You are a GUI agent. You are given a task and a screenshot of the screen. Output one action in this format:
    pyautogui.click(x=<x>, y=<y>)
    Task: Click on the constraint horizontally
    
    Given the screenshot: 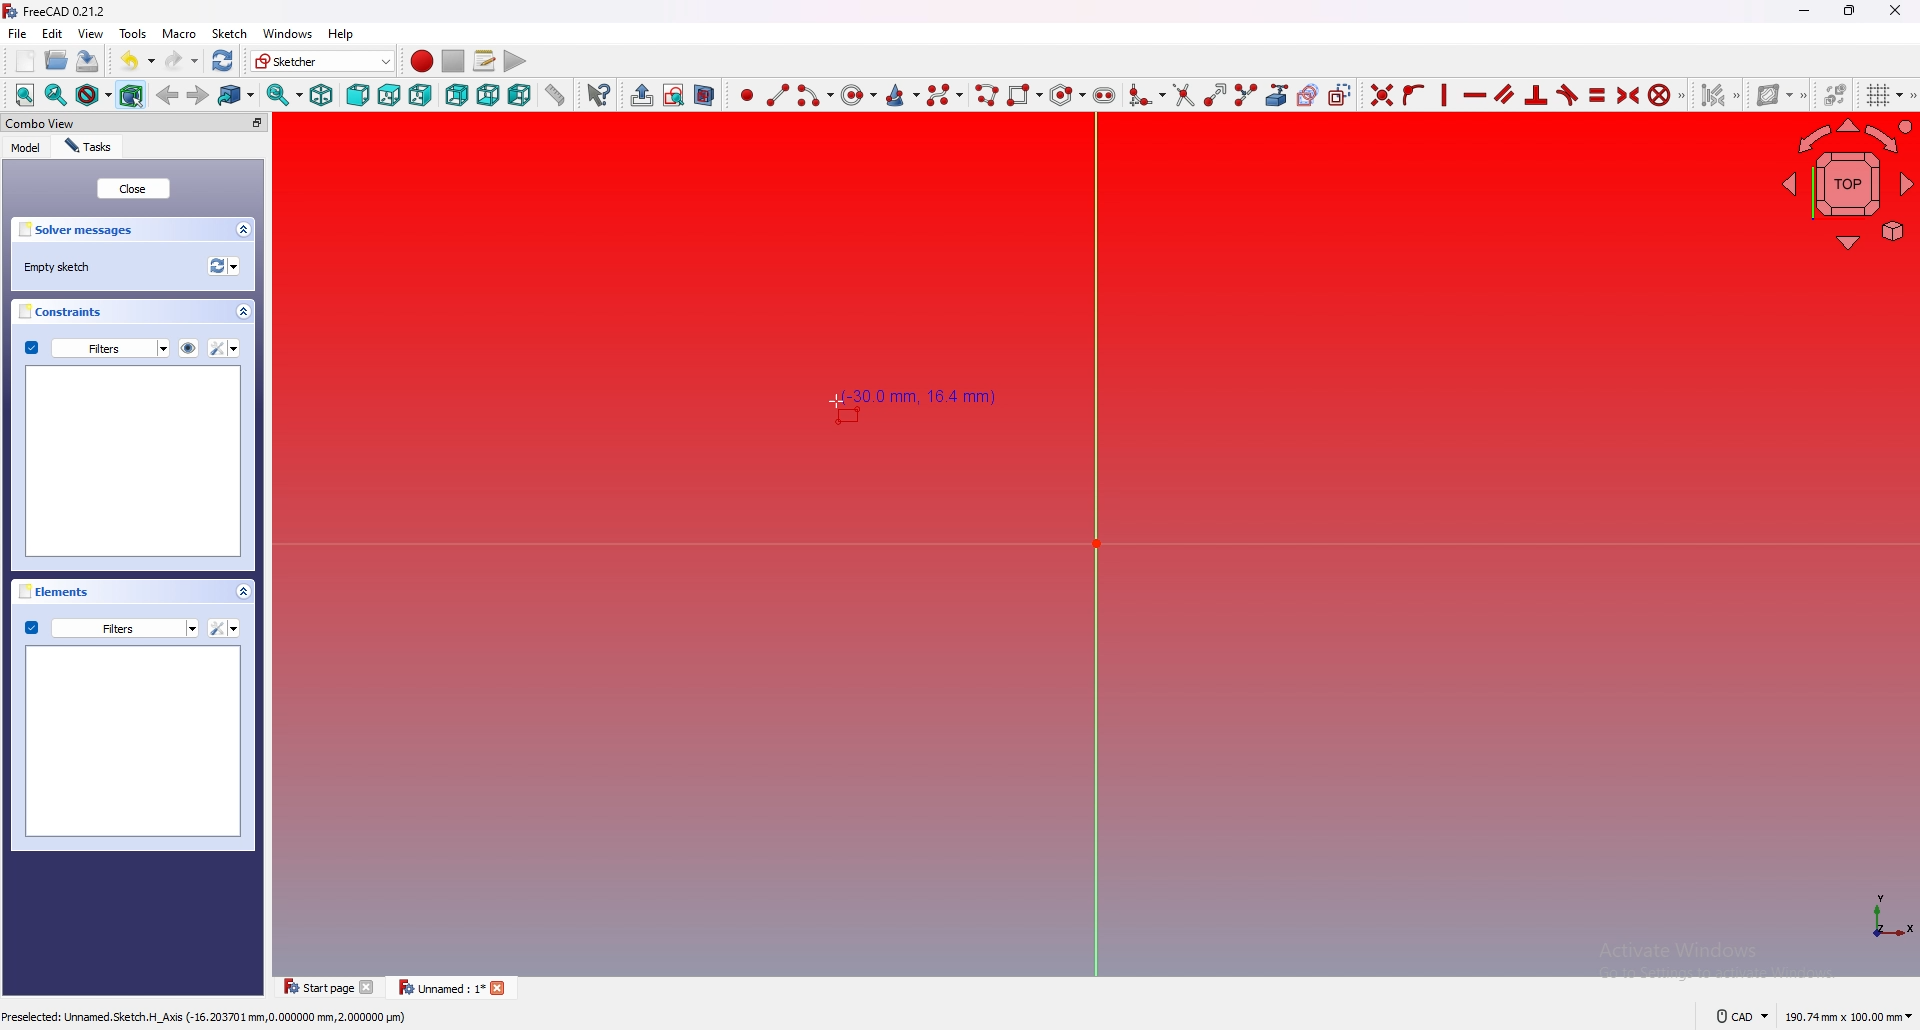 What is the action you would take?
    pyautogui.click(x=1445, y=94)
    